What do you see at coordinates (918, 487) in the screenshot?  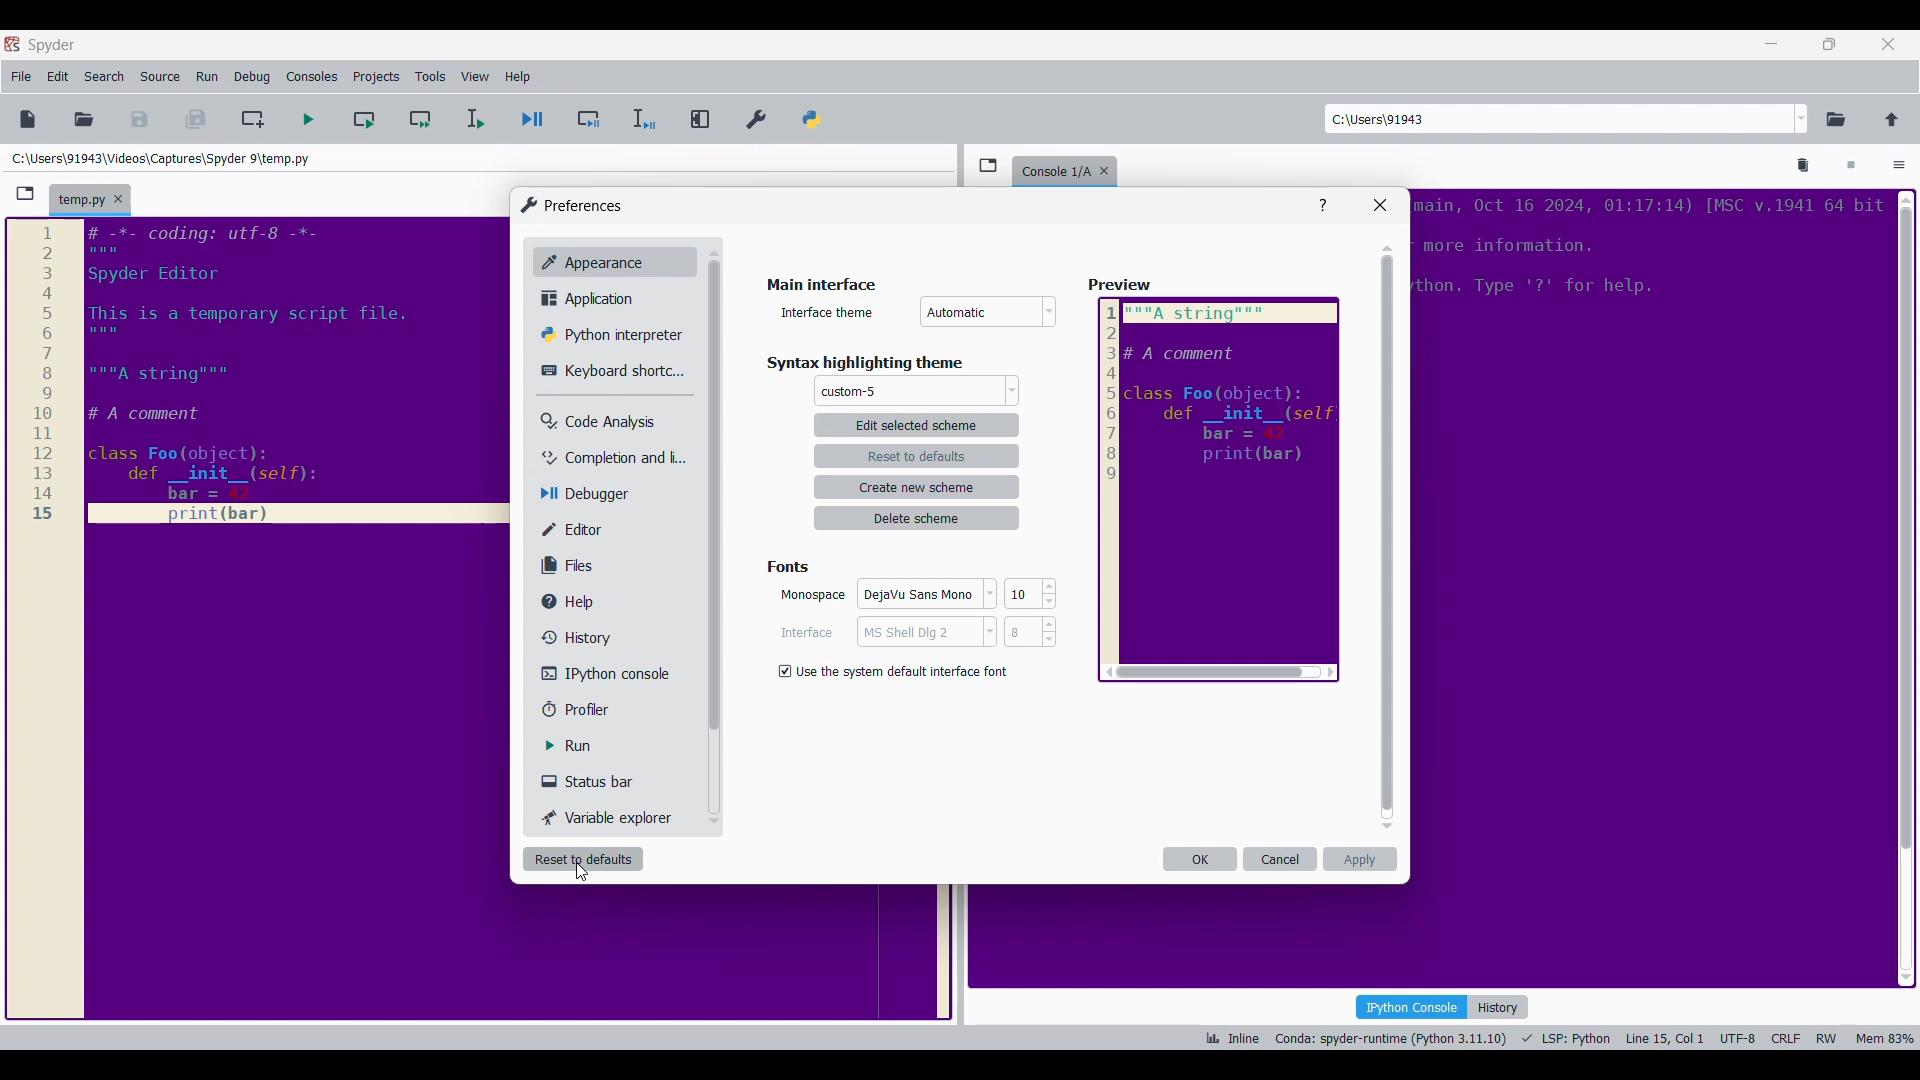 I see `Create new scheme` at bounding box center [918, 487].